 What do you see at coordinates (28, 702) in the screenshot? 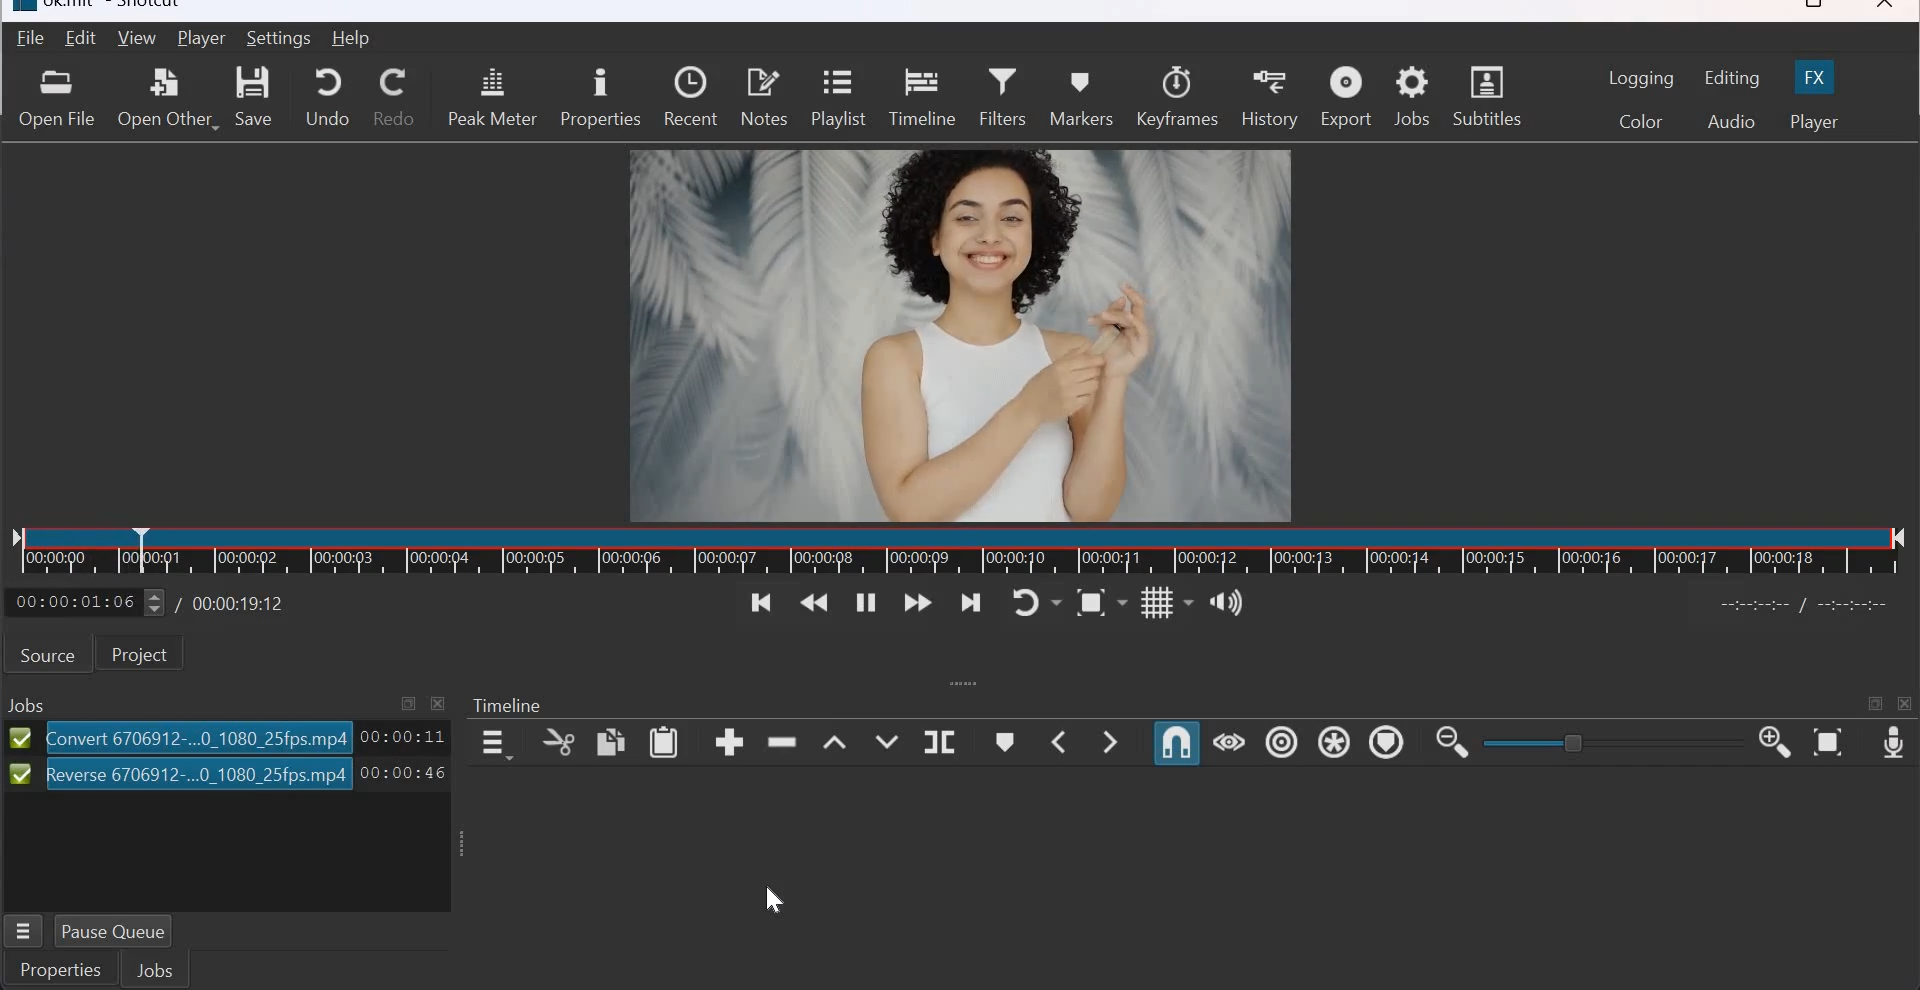
I see `Jobs` at bounding box center [28, 702].